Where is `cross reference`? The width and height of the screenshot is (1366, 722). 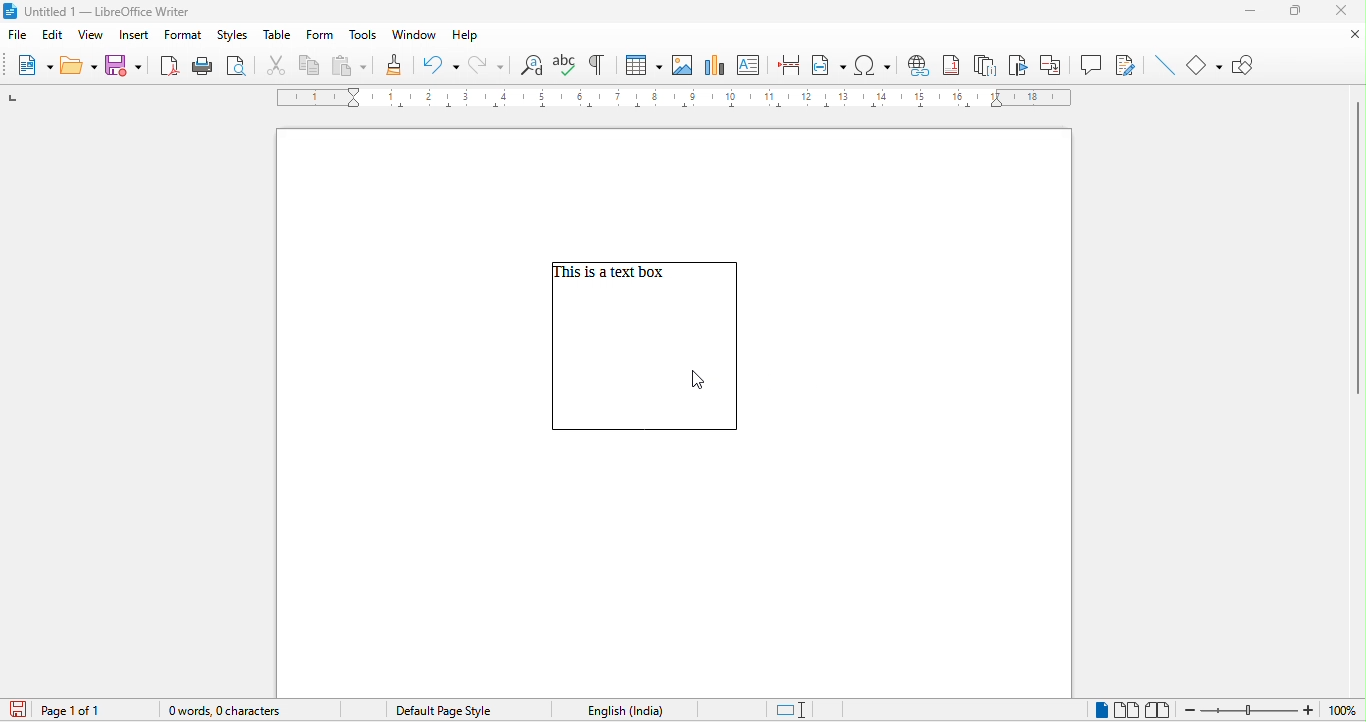 cross reference is located at coordinates (1056, 64).